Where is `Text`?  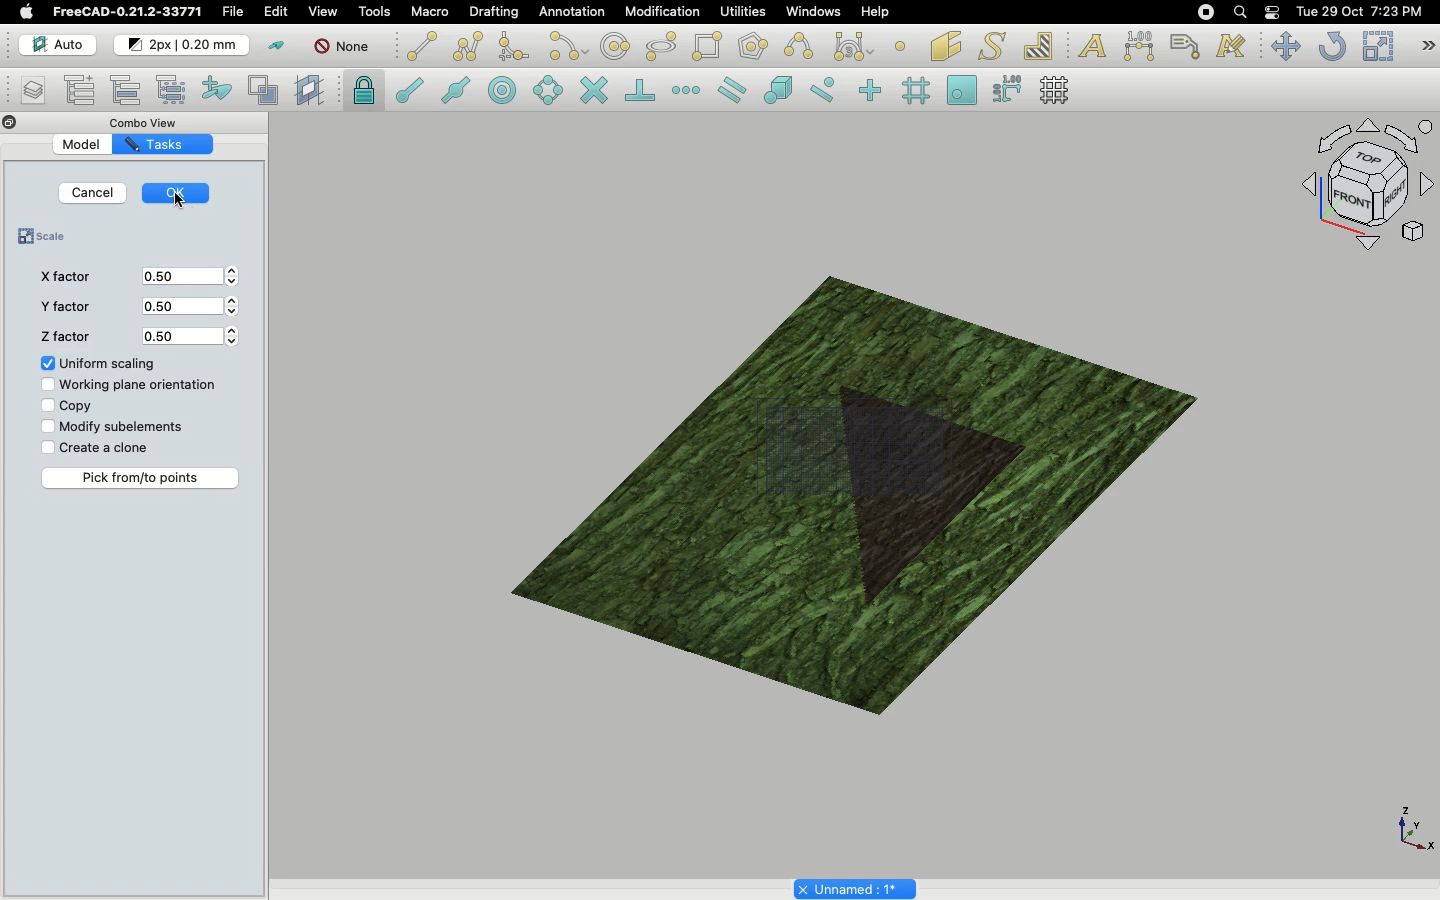
Text is located at coordinates (1092, 44).